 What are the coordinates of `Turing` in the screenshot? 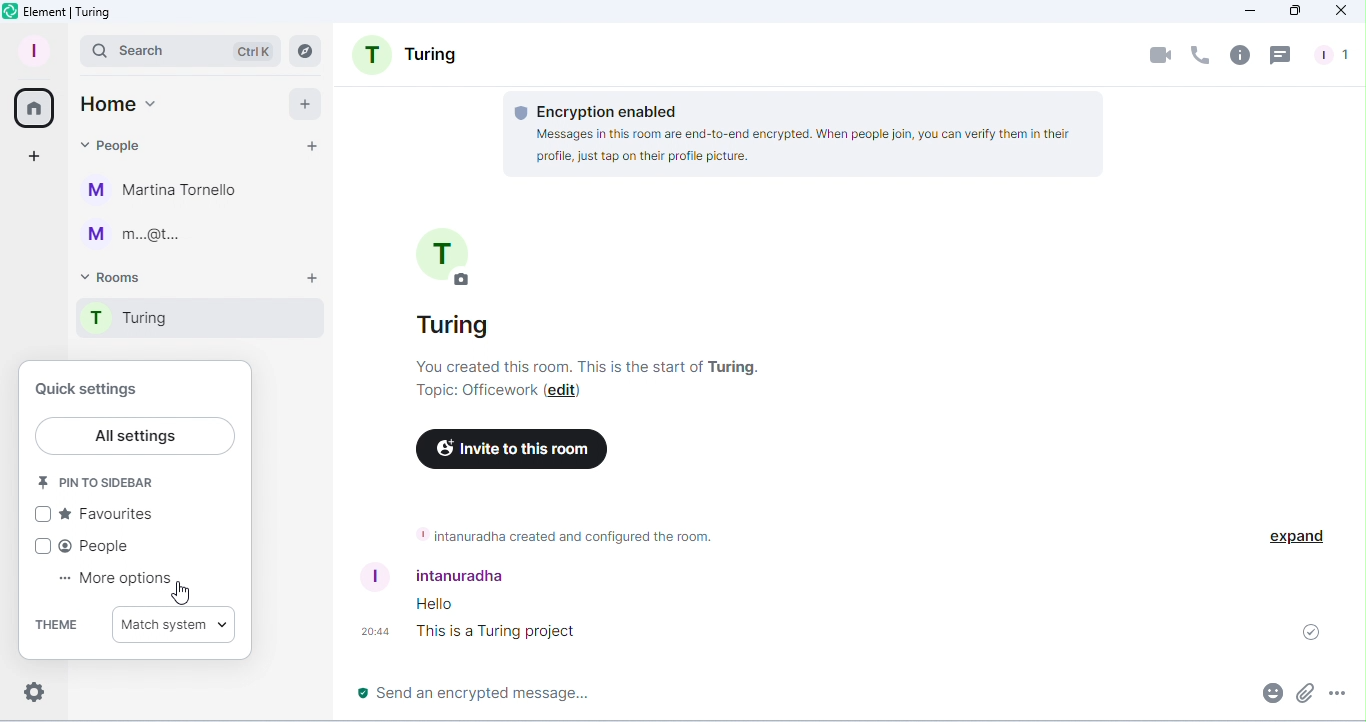 It's located at (202, 321).